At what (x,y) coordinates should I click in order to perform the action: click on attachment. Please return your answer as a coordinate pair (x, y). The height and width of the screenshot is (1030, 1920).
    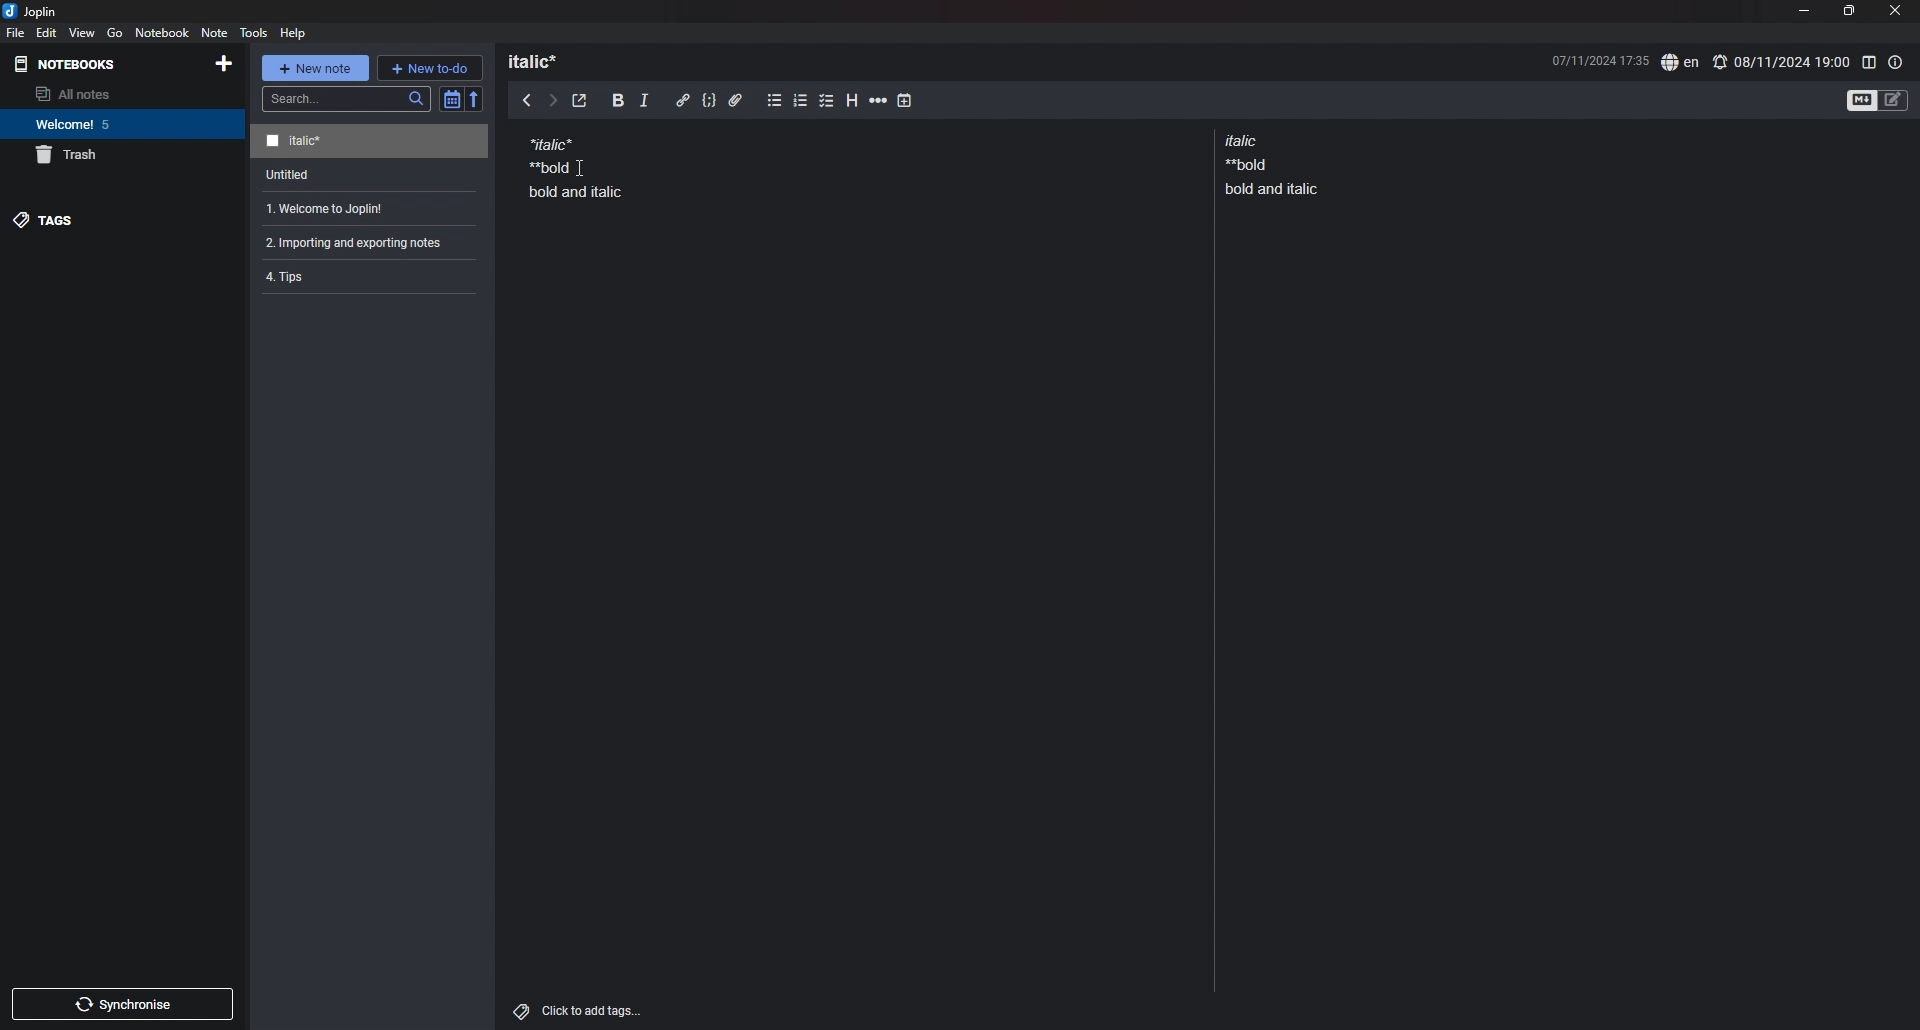
    Looking at the image, I should click on (736, 101).